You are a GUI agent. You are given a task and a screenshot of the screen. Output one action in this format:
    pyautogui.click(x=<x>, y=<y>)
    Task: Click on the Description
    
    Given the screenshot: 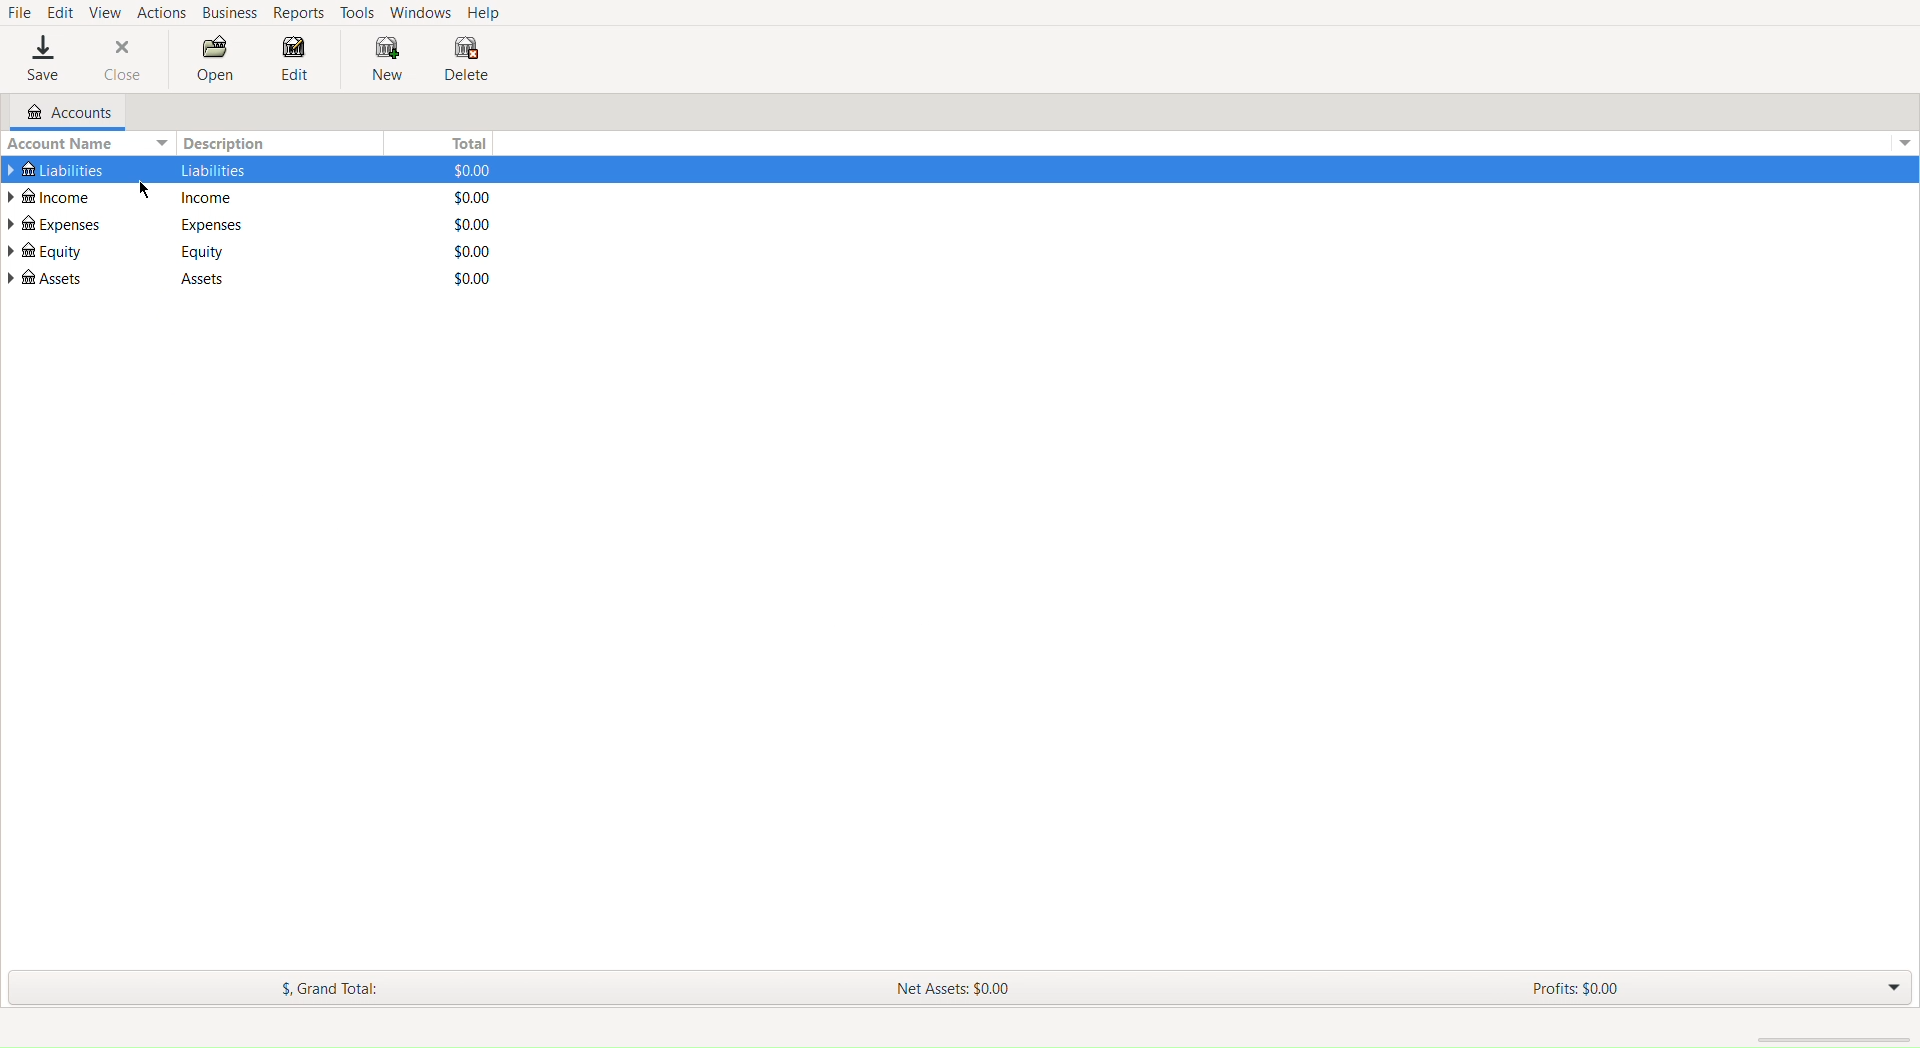 What is the action you would take?
    pyautogui.click(x=208, y=198)
    